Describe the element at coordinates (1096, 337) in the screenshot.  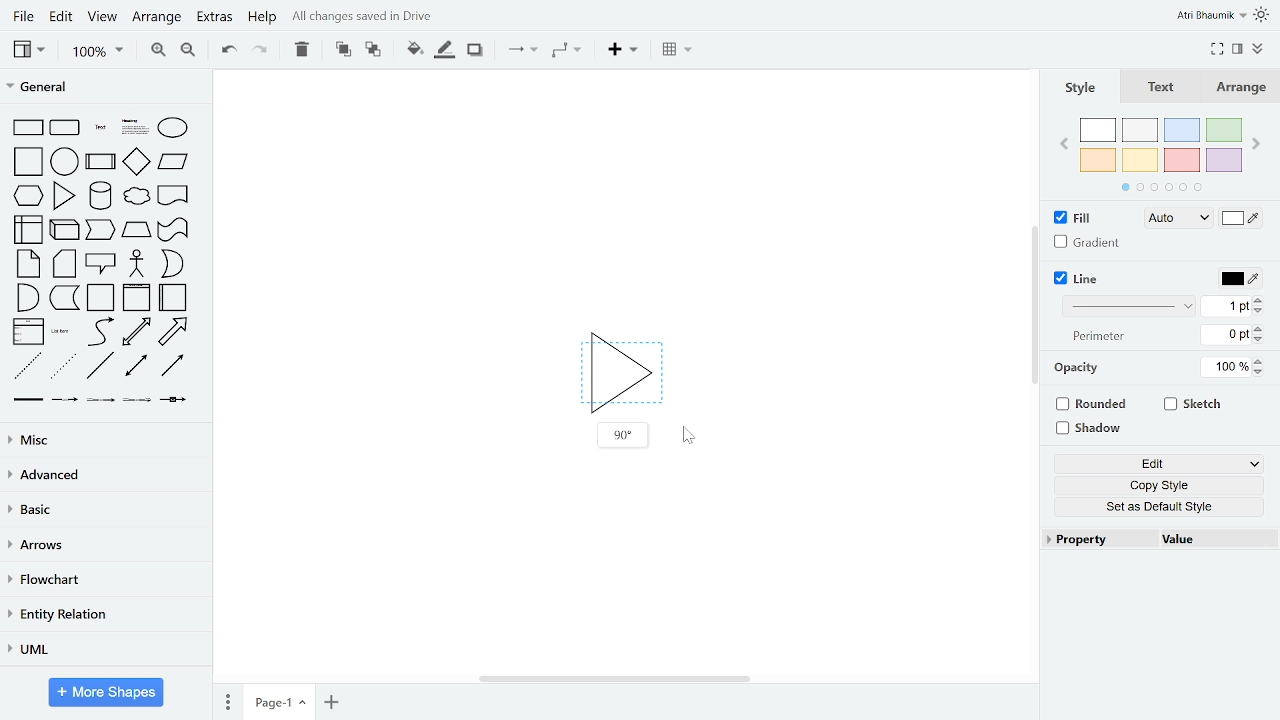
I see `perimeter` at that location.